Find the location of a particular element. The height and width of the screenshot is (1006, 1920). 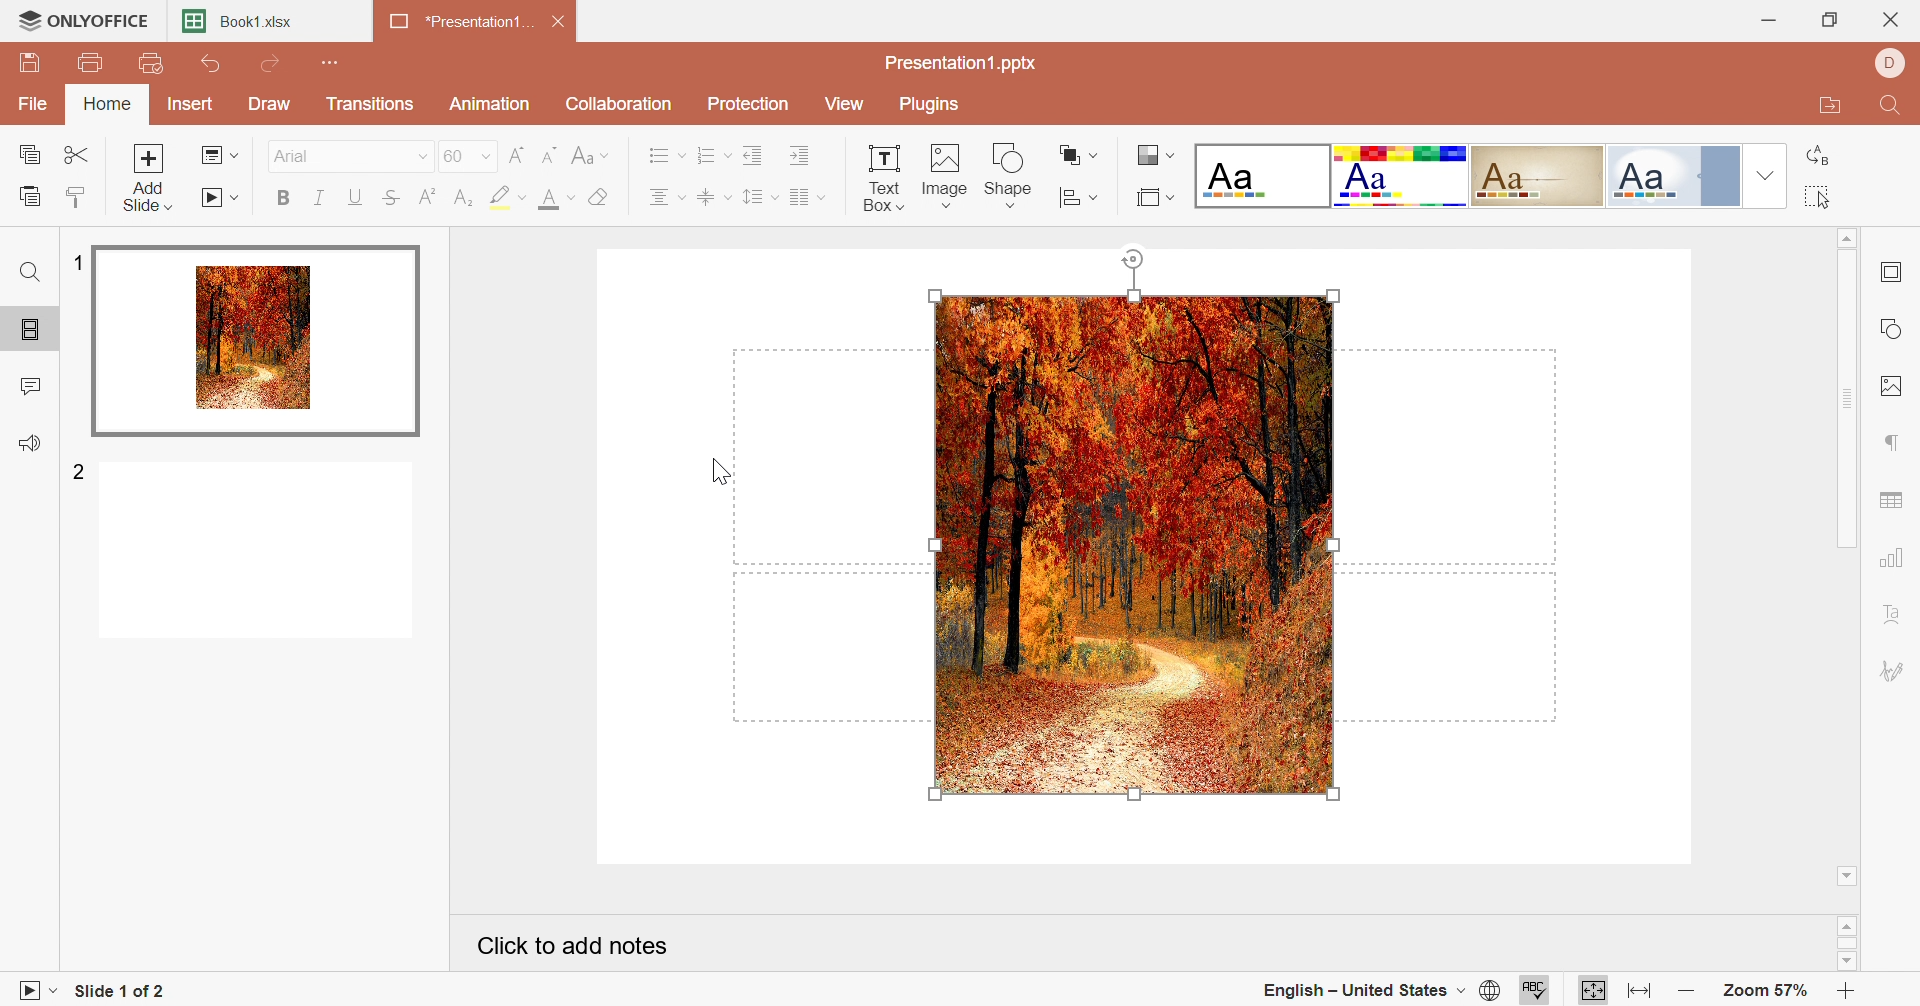

File is located at coordinates (37, 101).